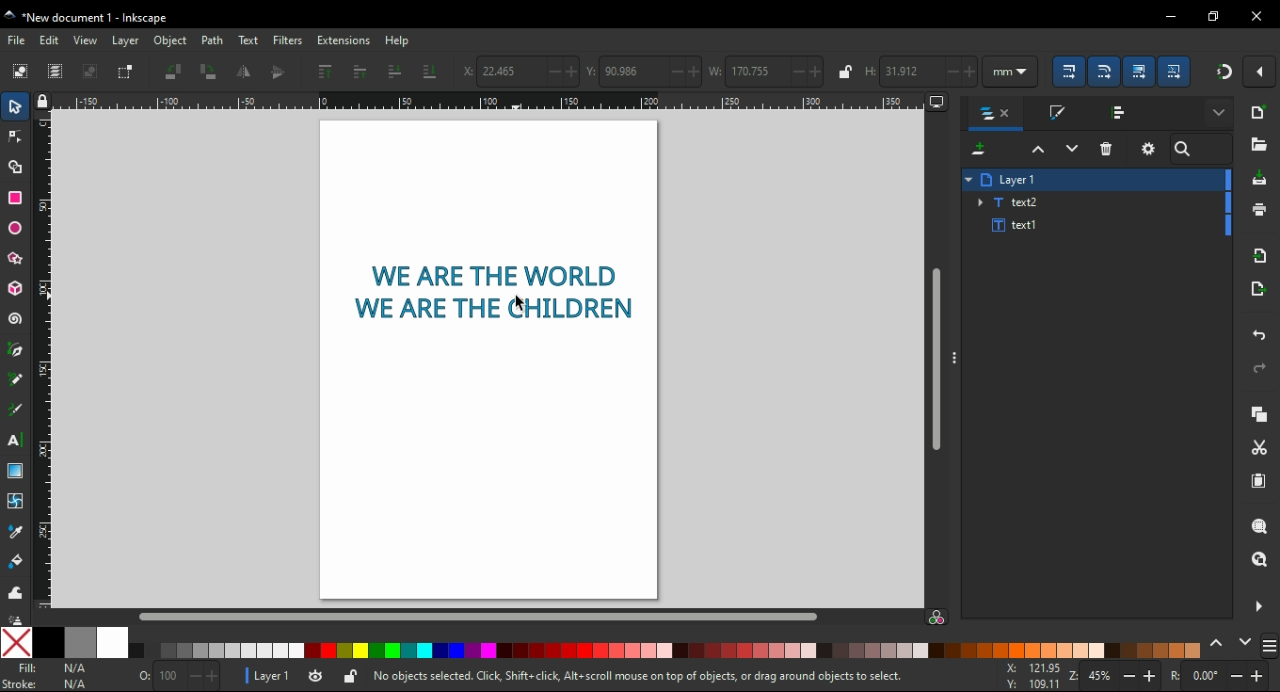 Image resolution: width=1280 pixels, height=692 pixels. What do you see at coordinates (19, 499) in the screenshot?
I see `mesh tool` at bounding box center [19, 499].